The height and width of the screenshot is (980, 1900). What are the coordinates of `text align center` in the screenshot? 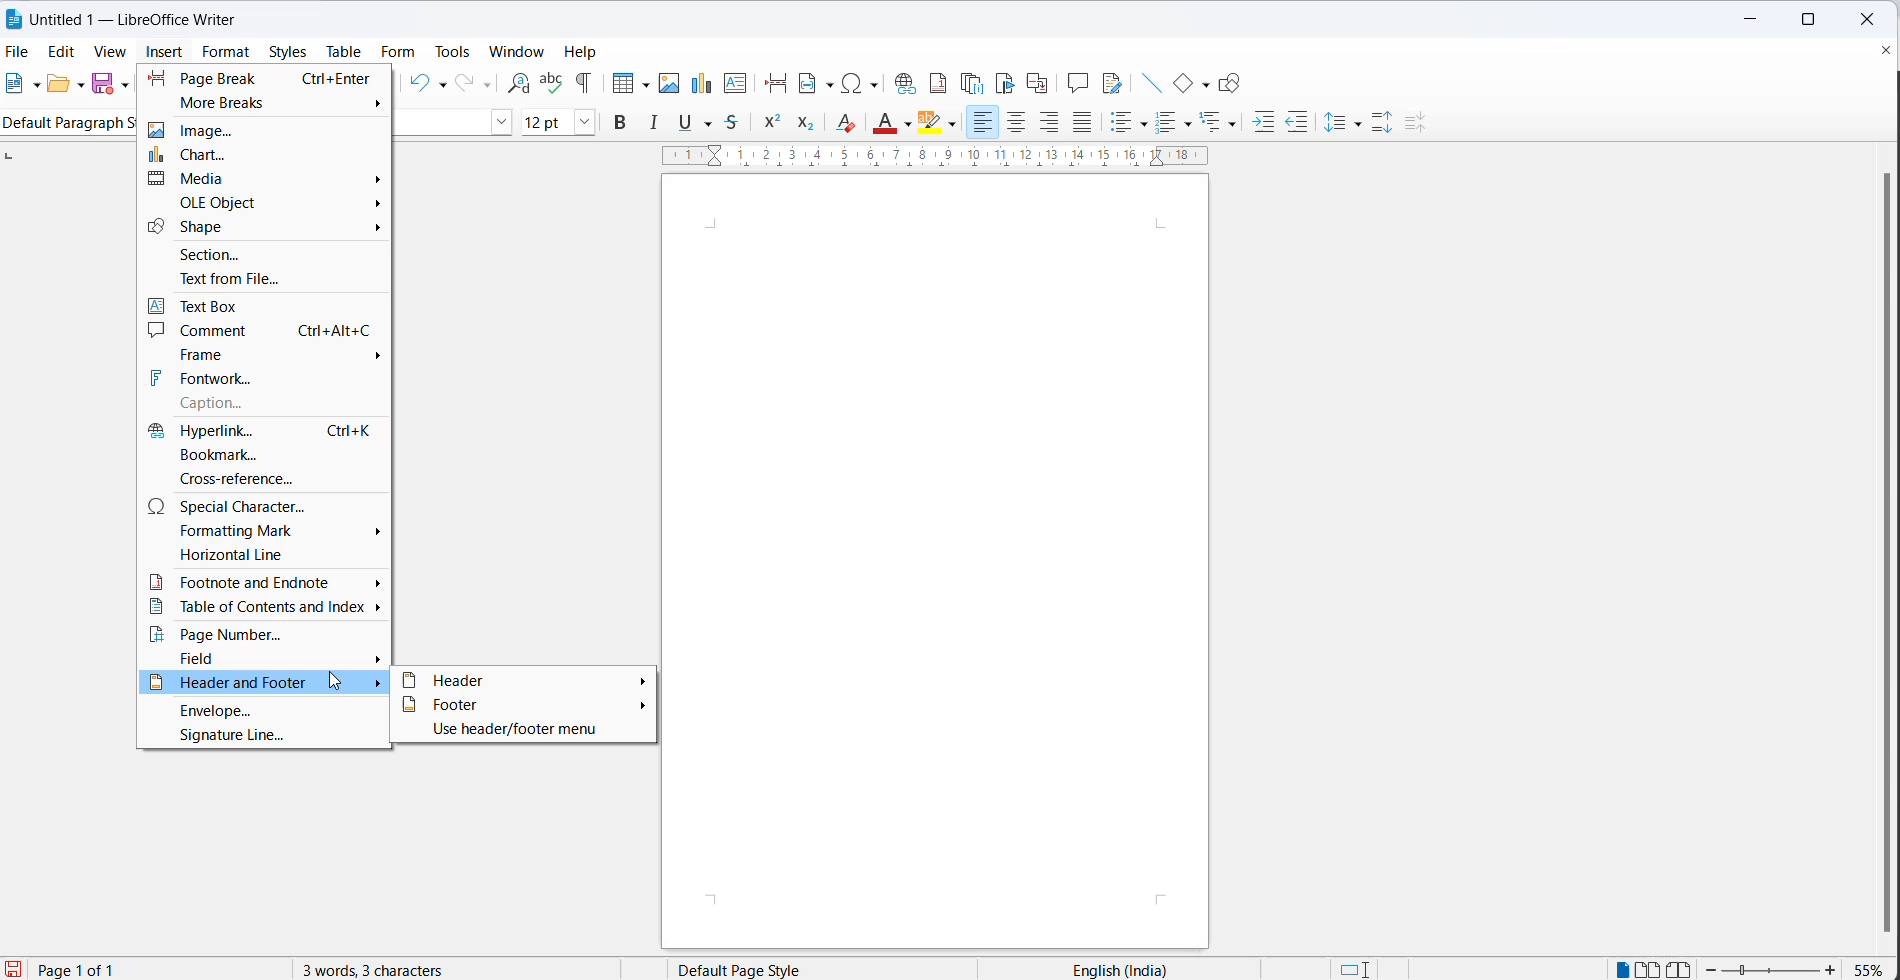 It's located at (1015, 124).